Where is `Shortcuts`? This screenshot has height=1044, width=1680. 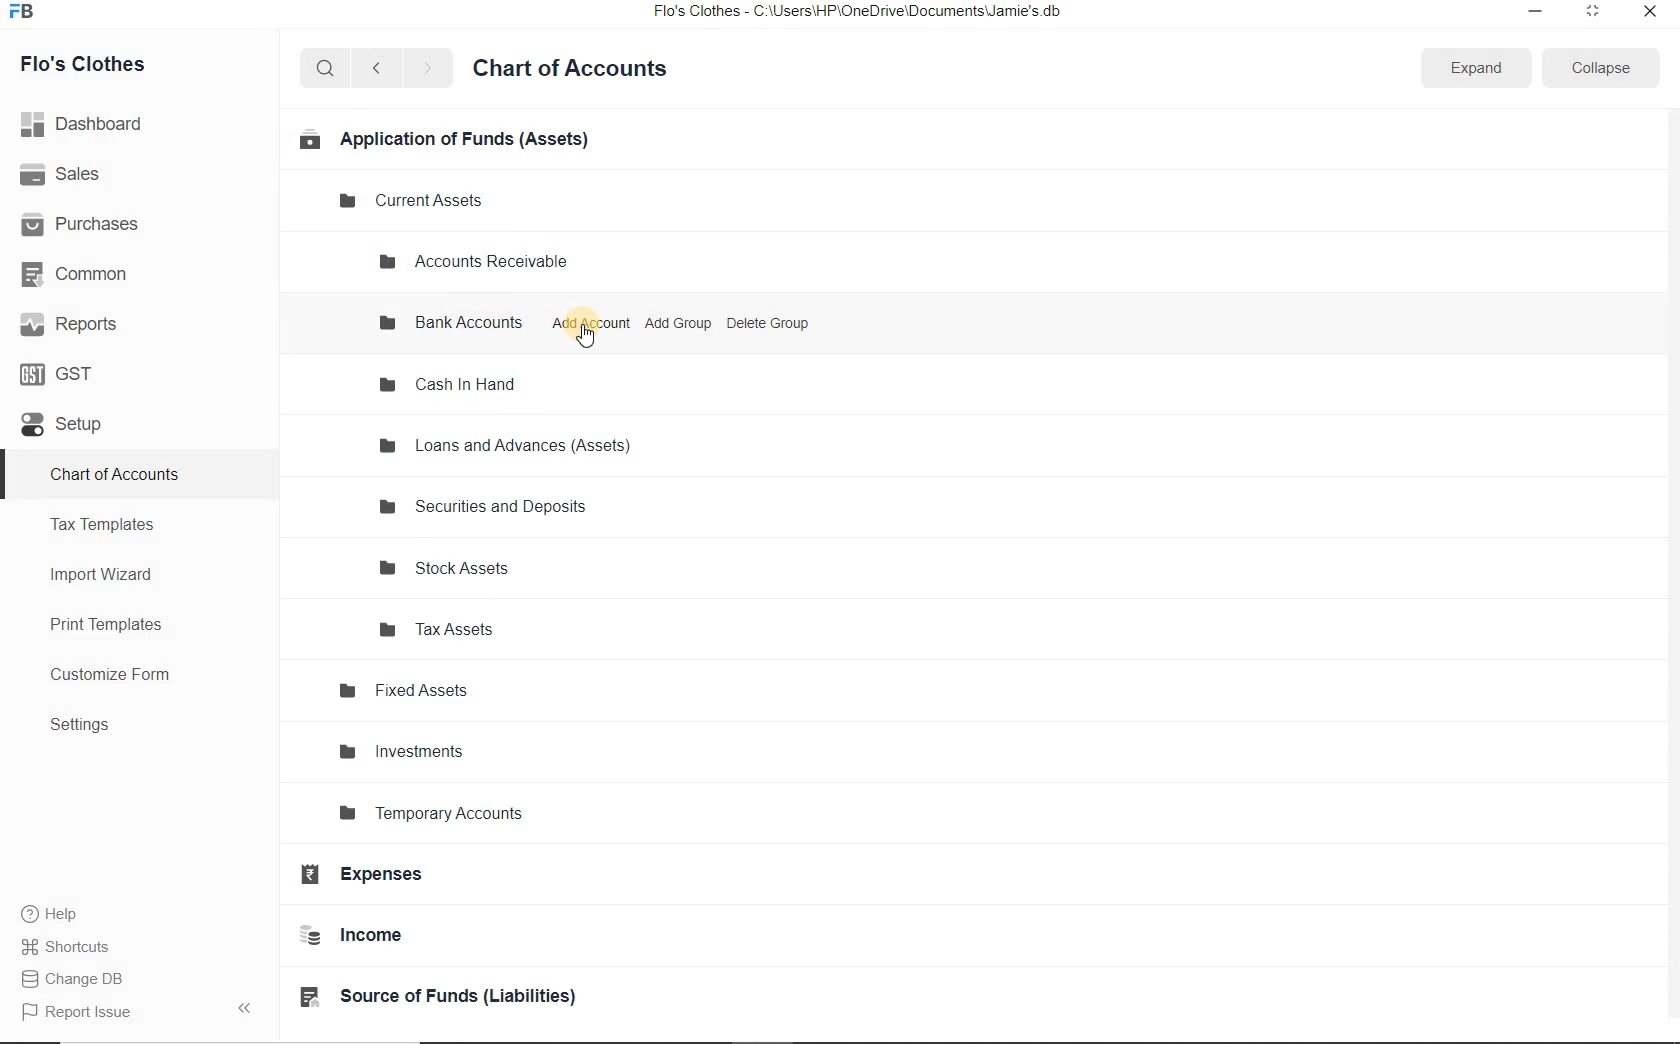 Shortcuts is located at coordinates (66, 943).